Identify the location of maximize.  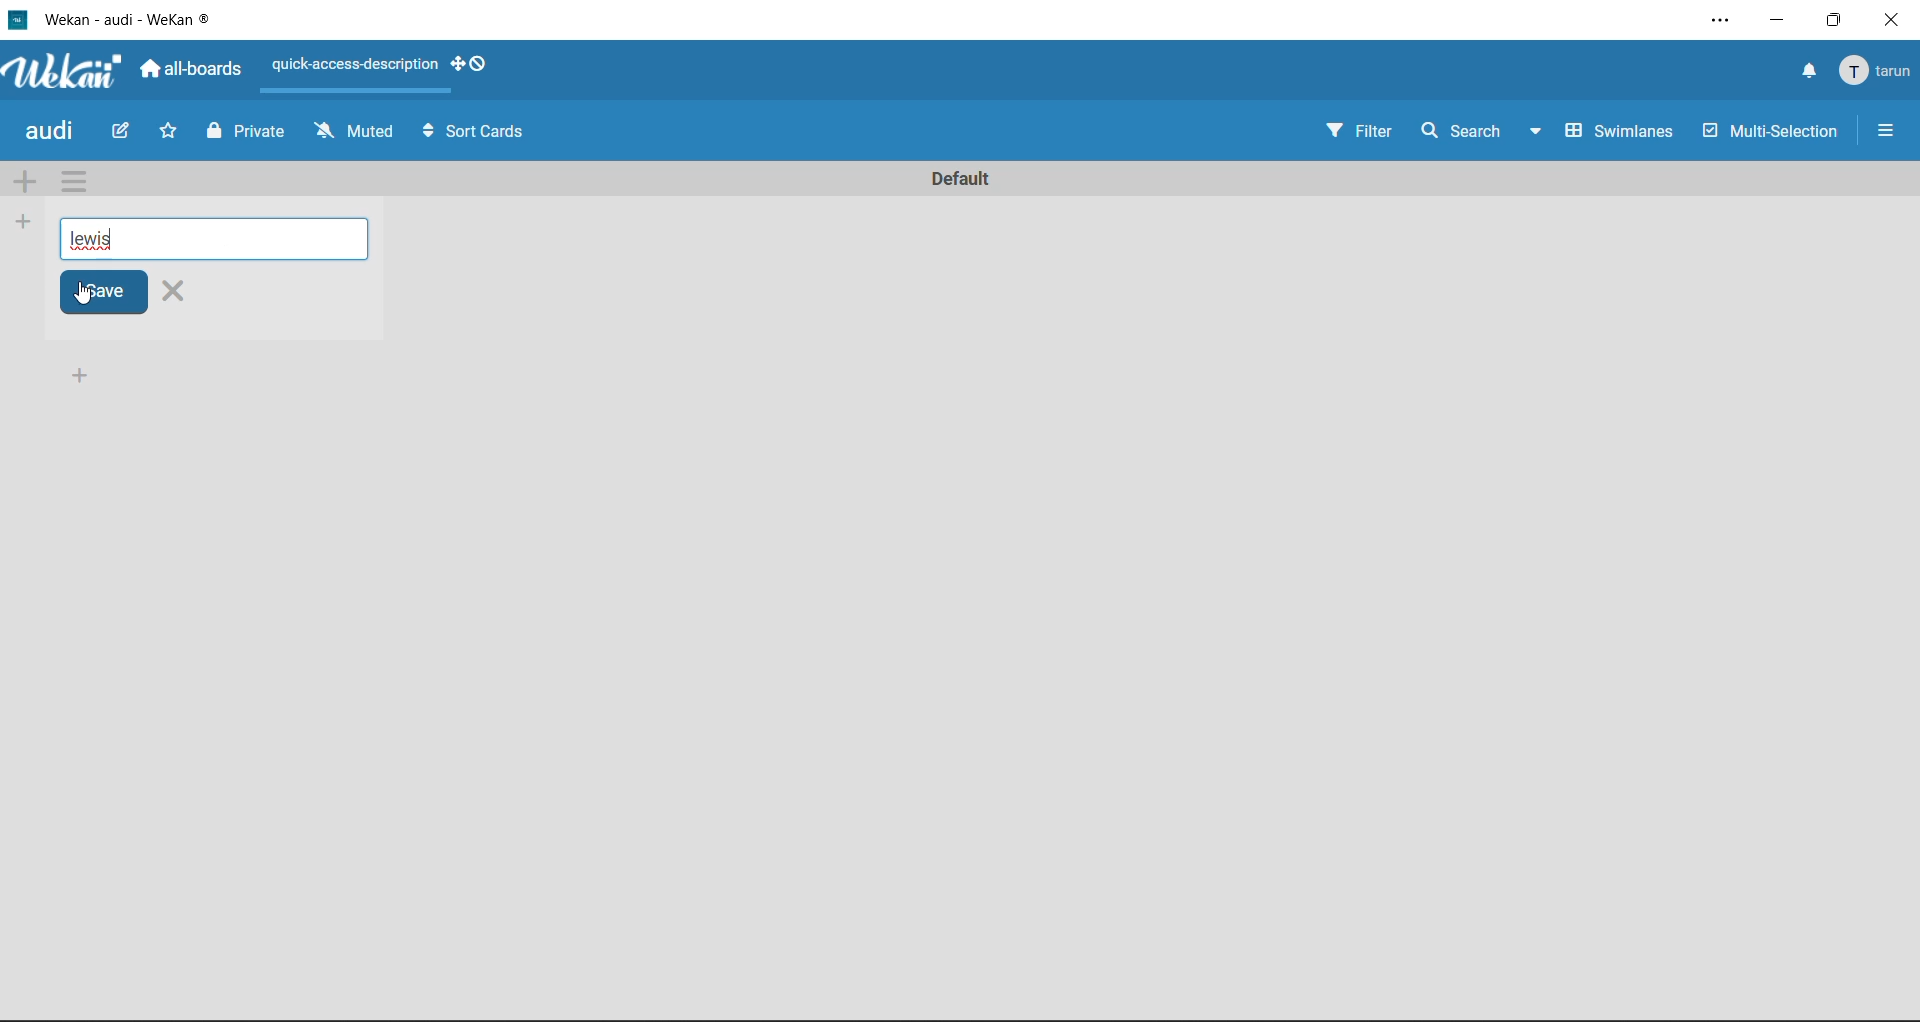
(1839, 21).